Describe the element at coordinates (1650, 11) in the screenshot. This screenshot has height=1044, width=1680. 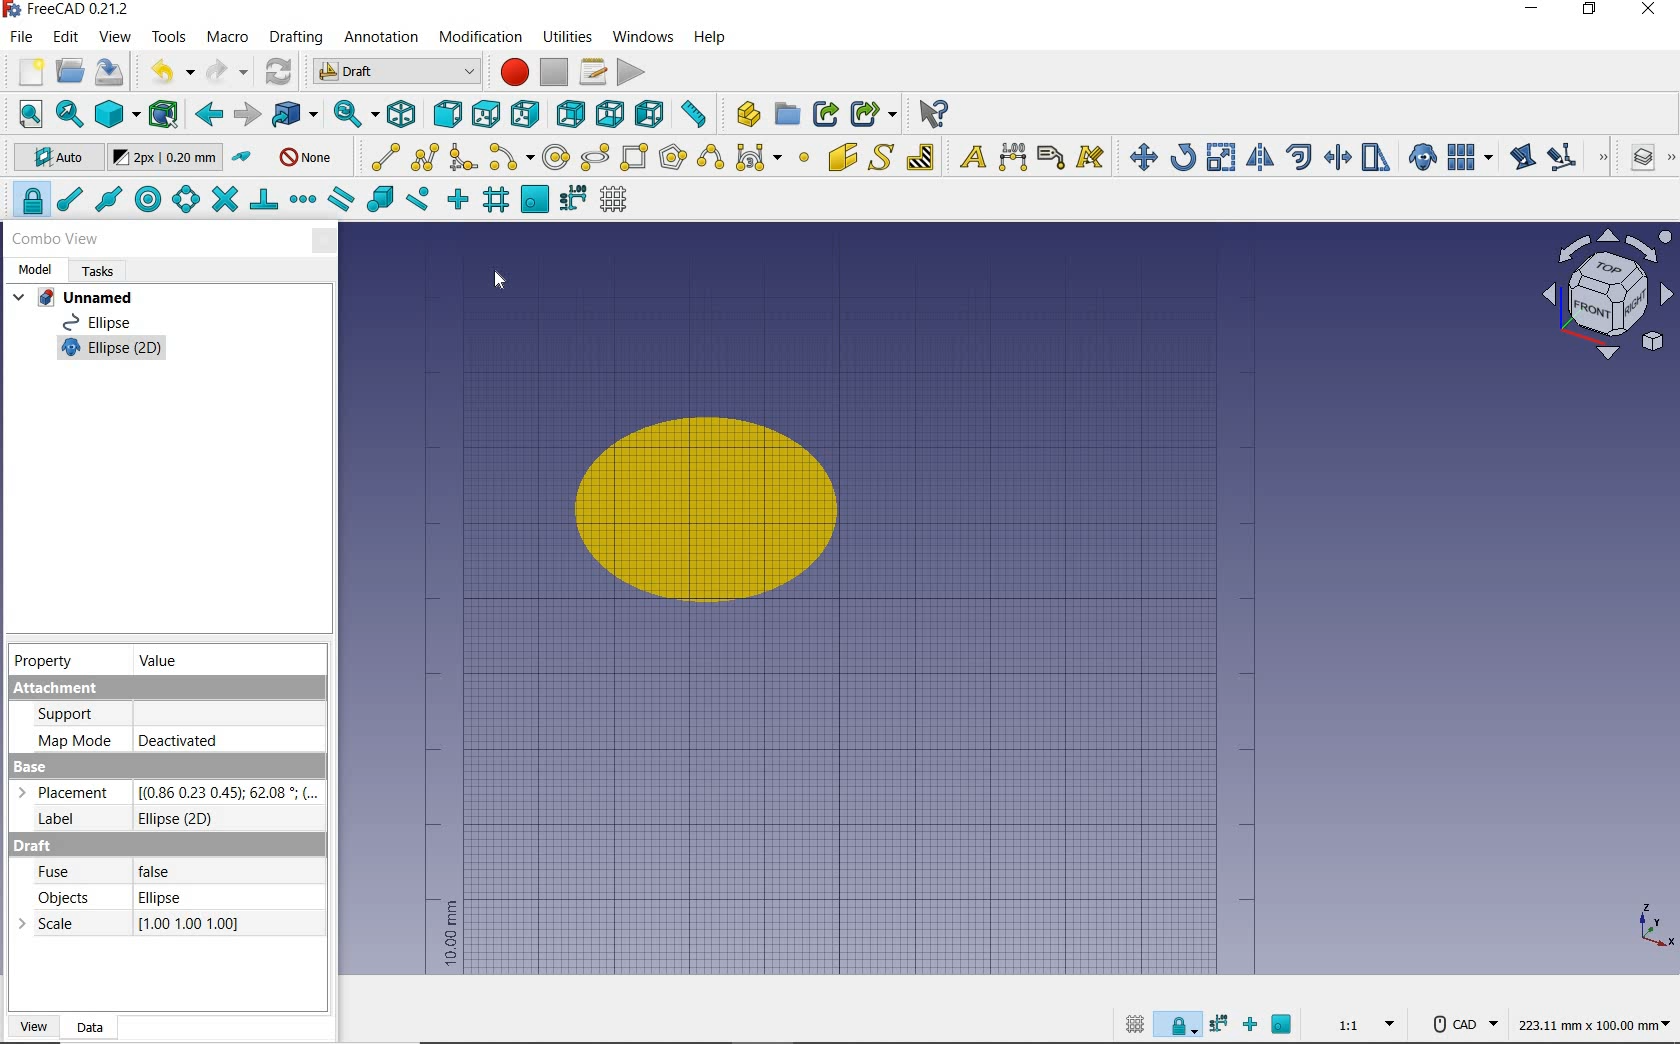
I see `close` at that location.